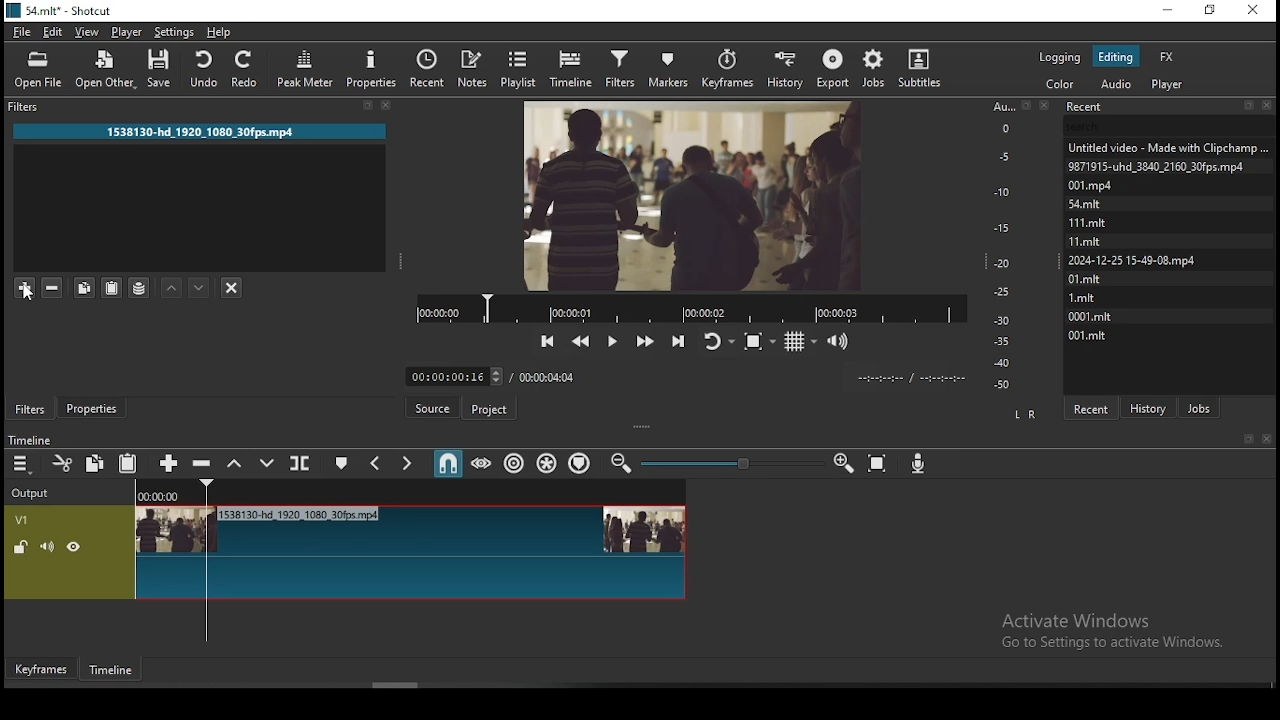  I want to click on peak meter, so click(371, 68).